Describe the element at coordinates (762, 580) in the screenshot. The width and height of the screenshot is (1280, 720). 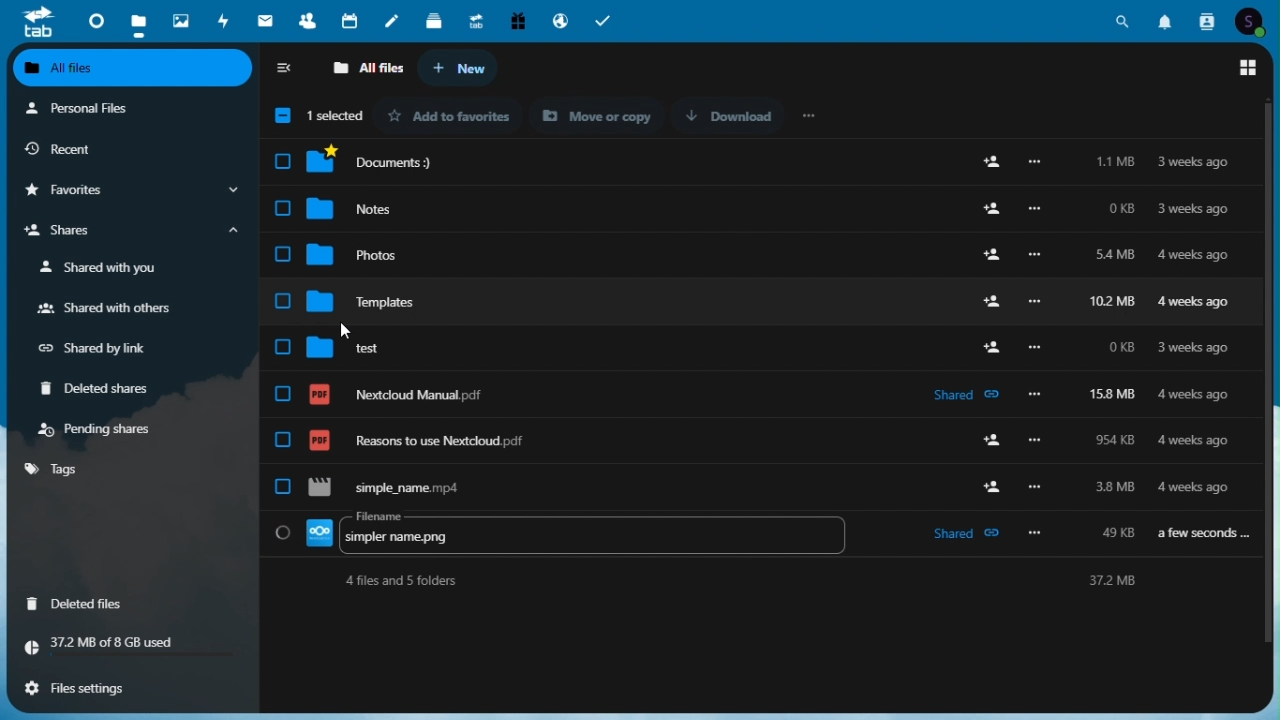
I see `4 files and 5 folders` at that location.